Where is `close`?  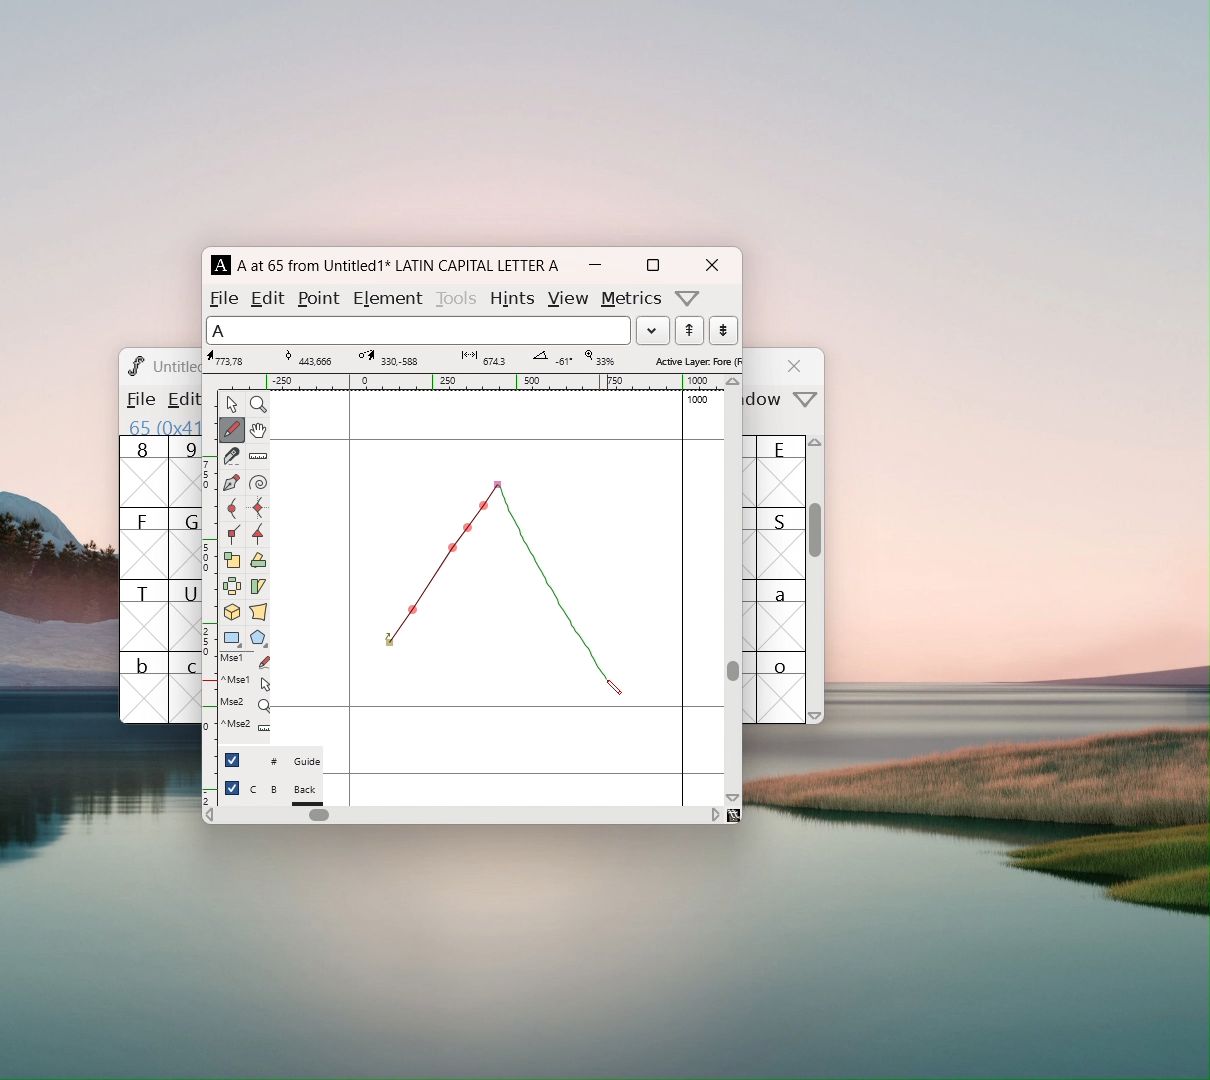
close is located at coordinates (711, 265).